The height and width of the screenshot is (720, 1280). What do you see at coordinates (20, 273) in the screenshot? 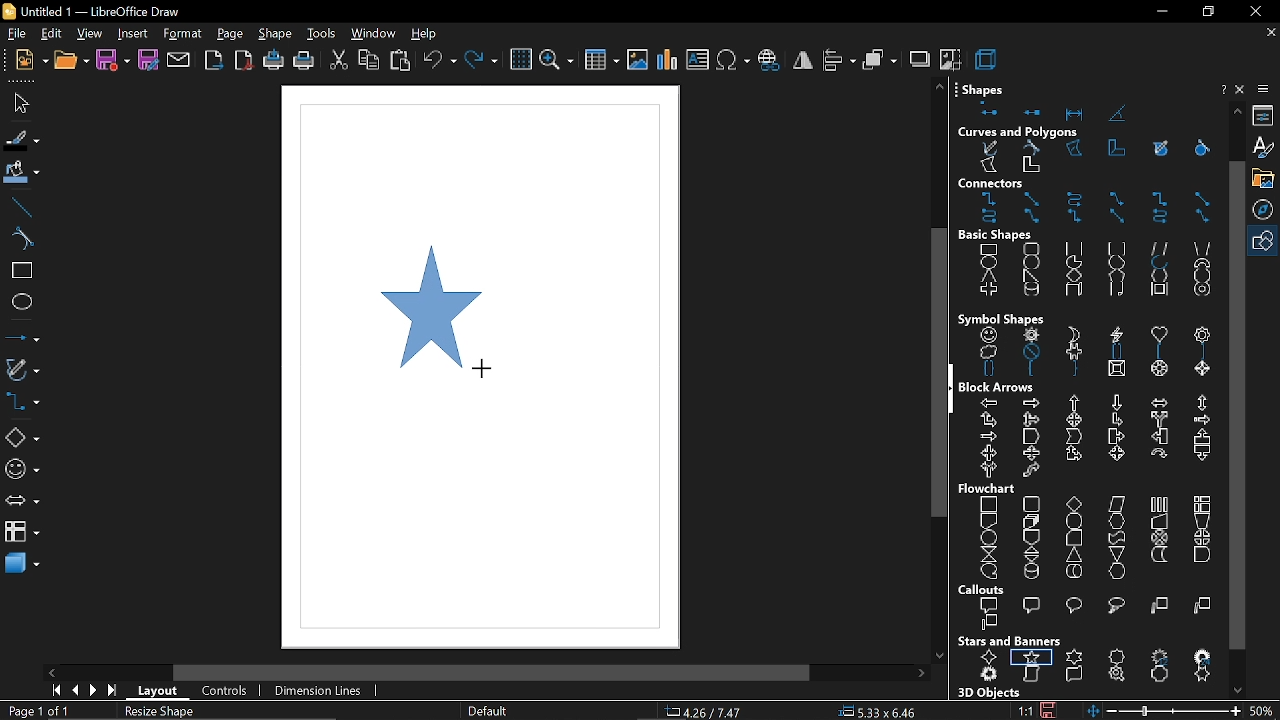
I see `rectangle` at bounding box center [20, 273].